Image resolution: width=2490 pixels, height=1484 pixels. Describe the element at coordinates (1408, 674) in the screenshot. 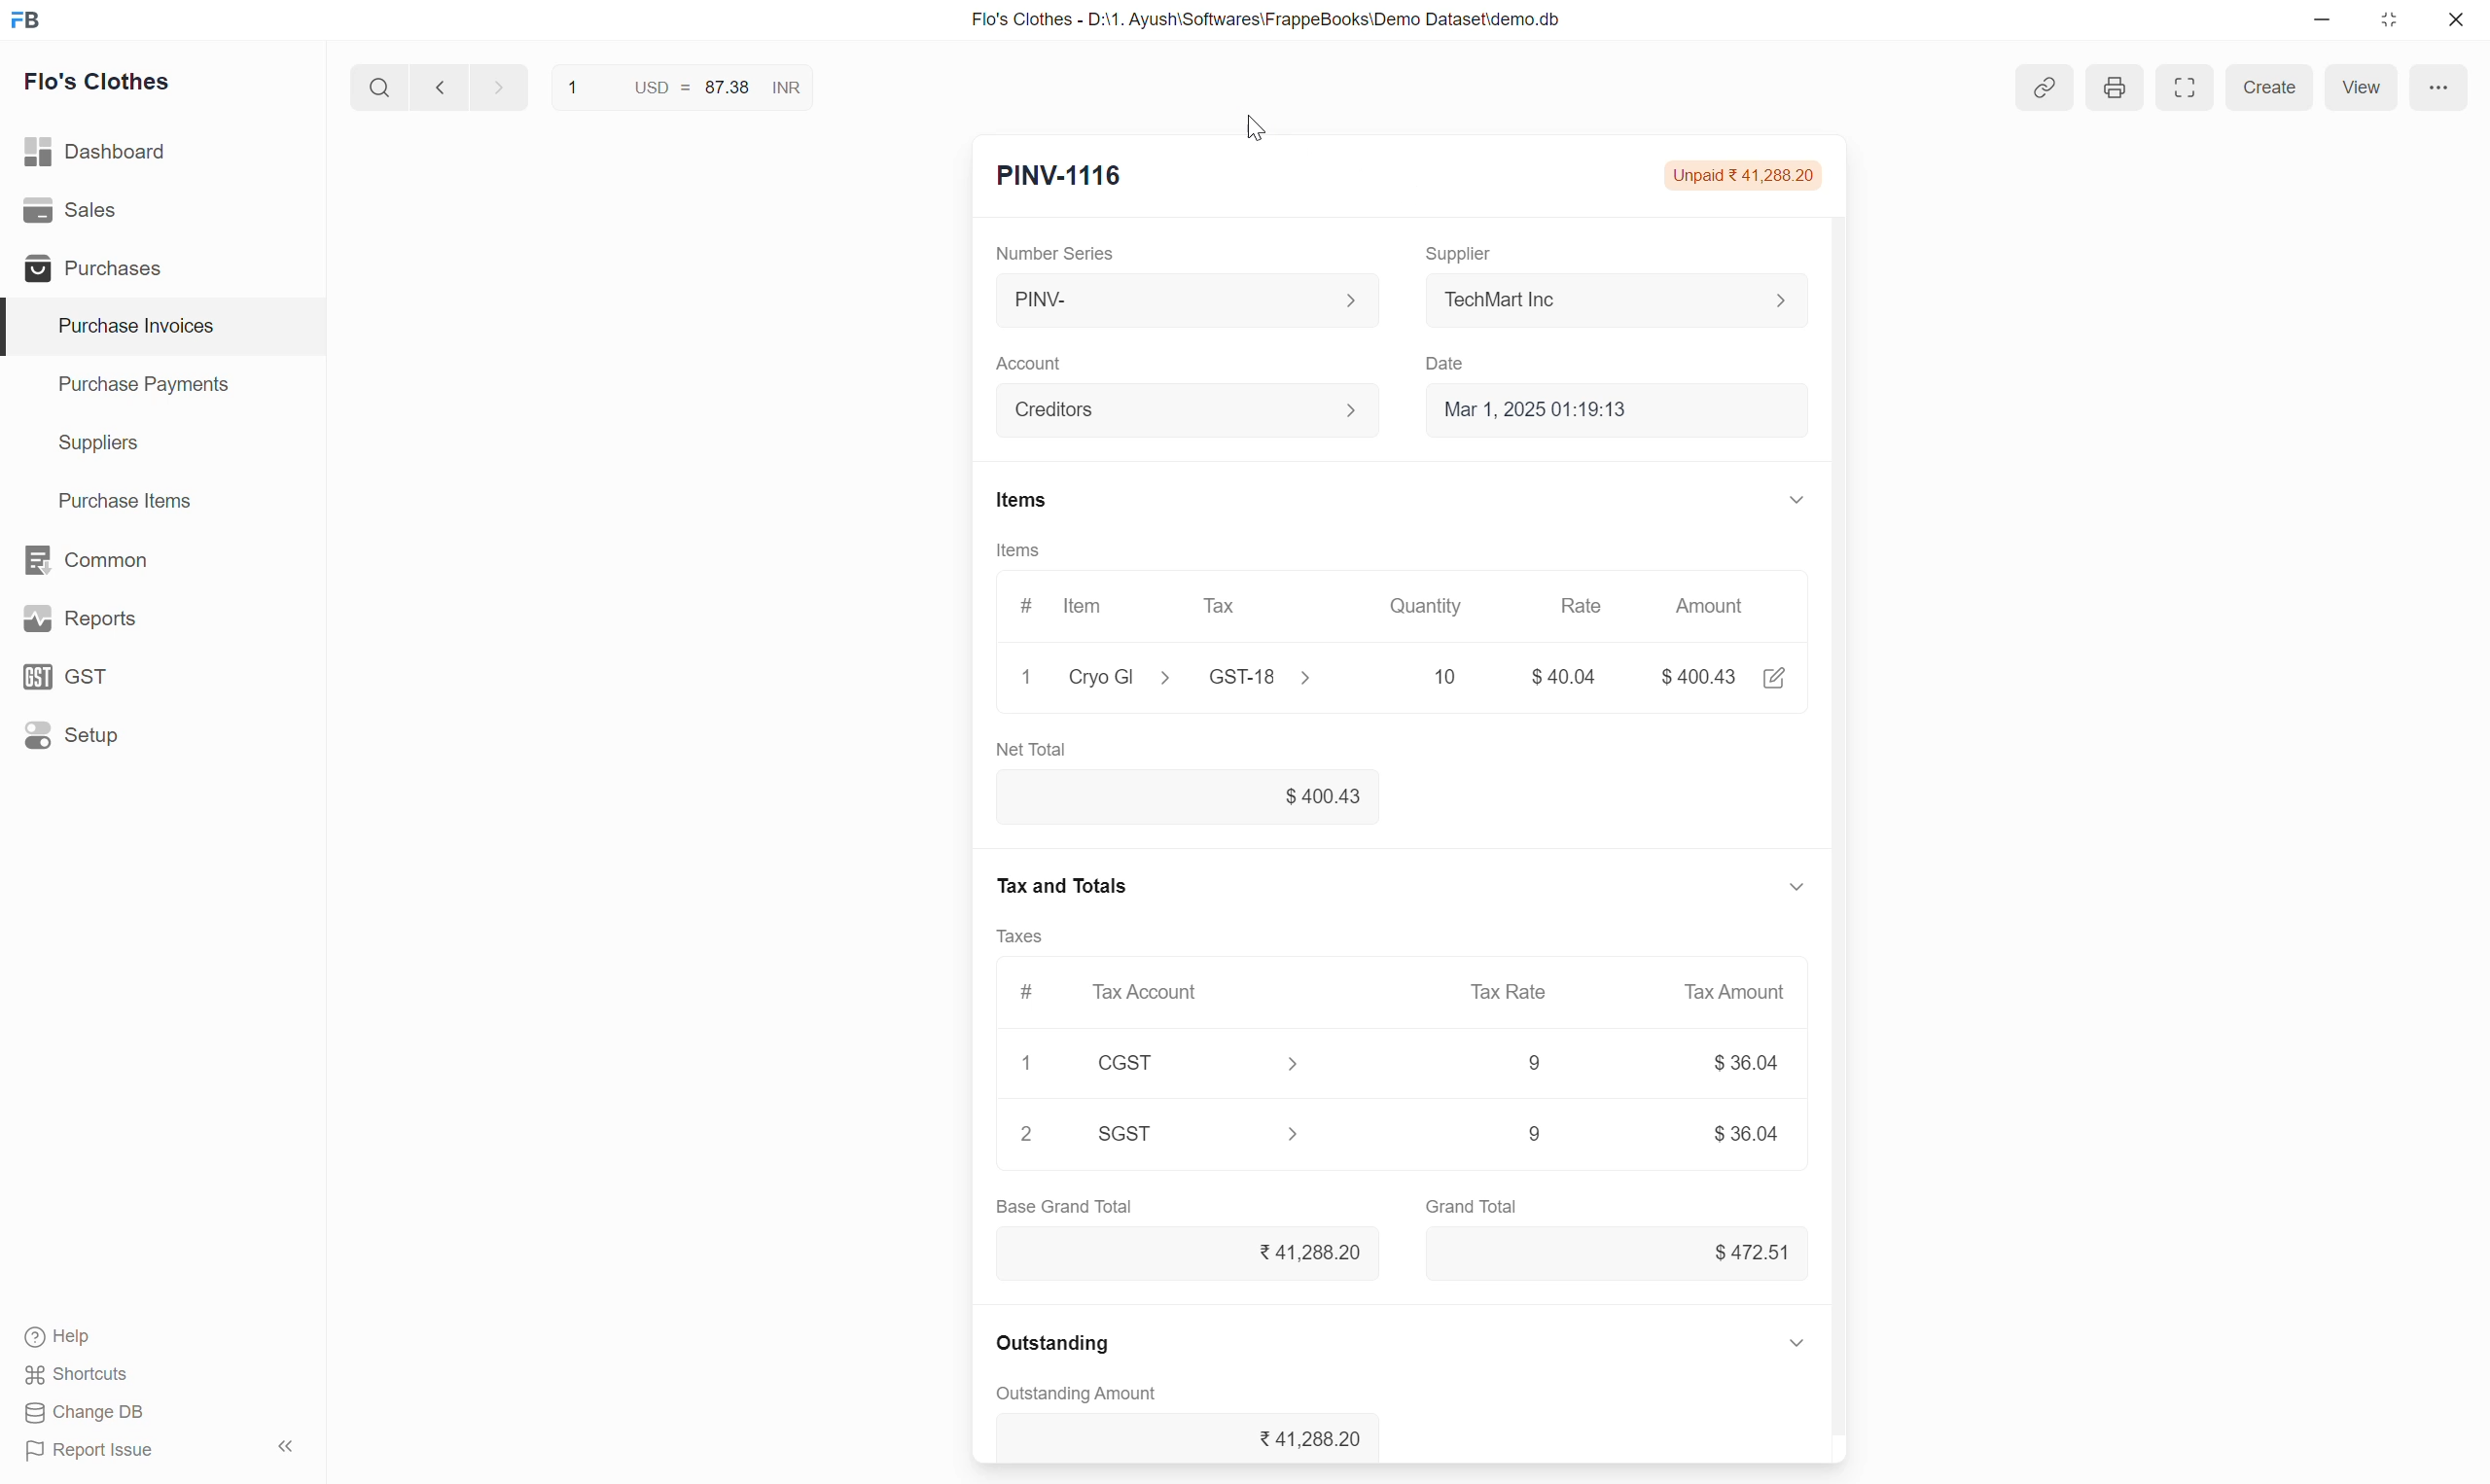

I see `10` at that location.